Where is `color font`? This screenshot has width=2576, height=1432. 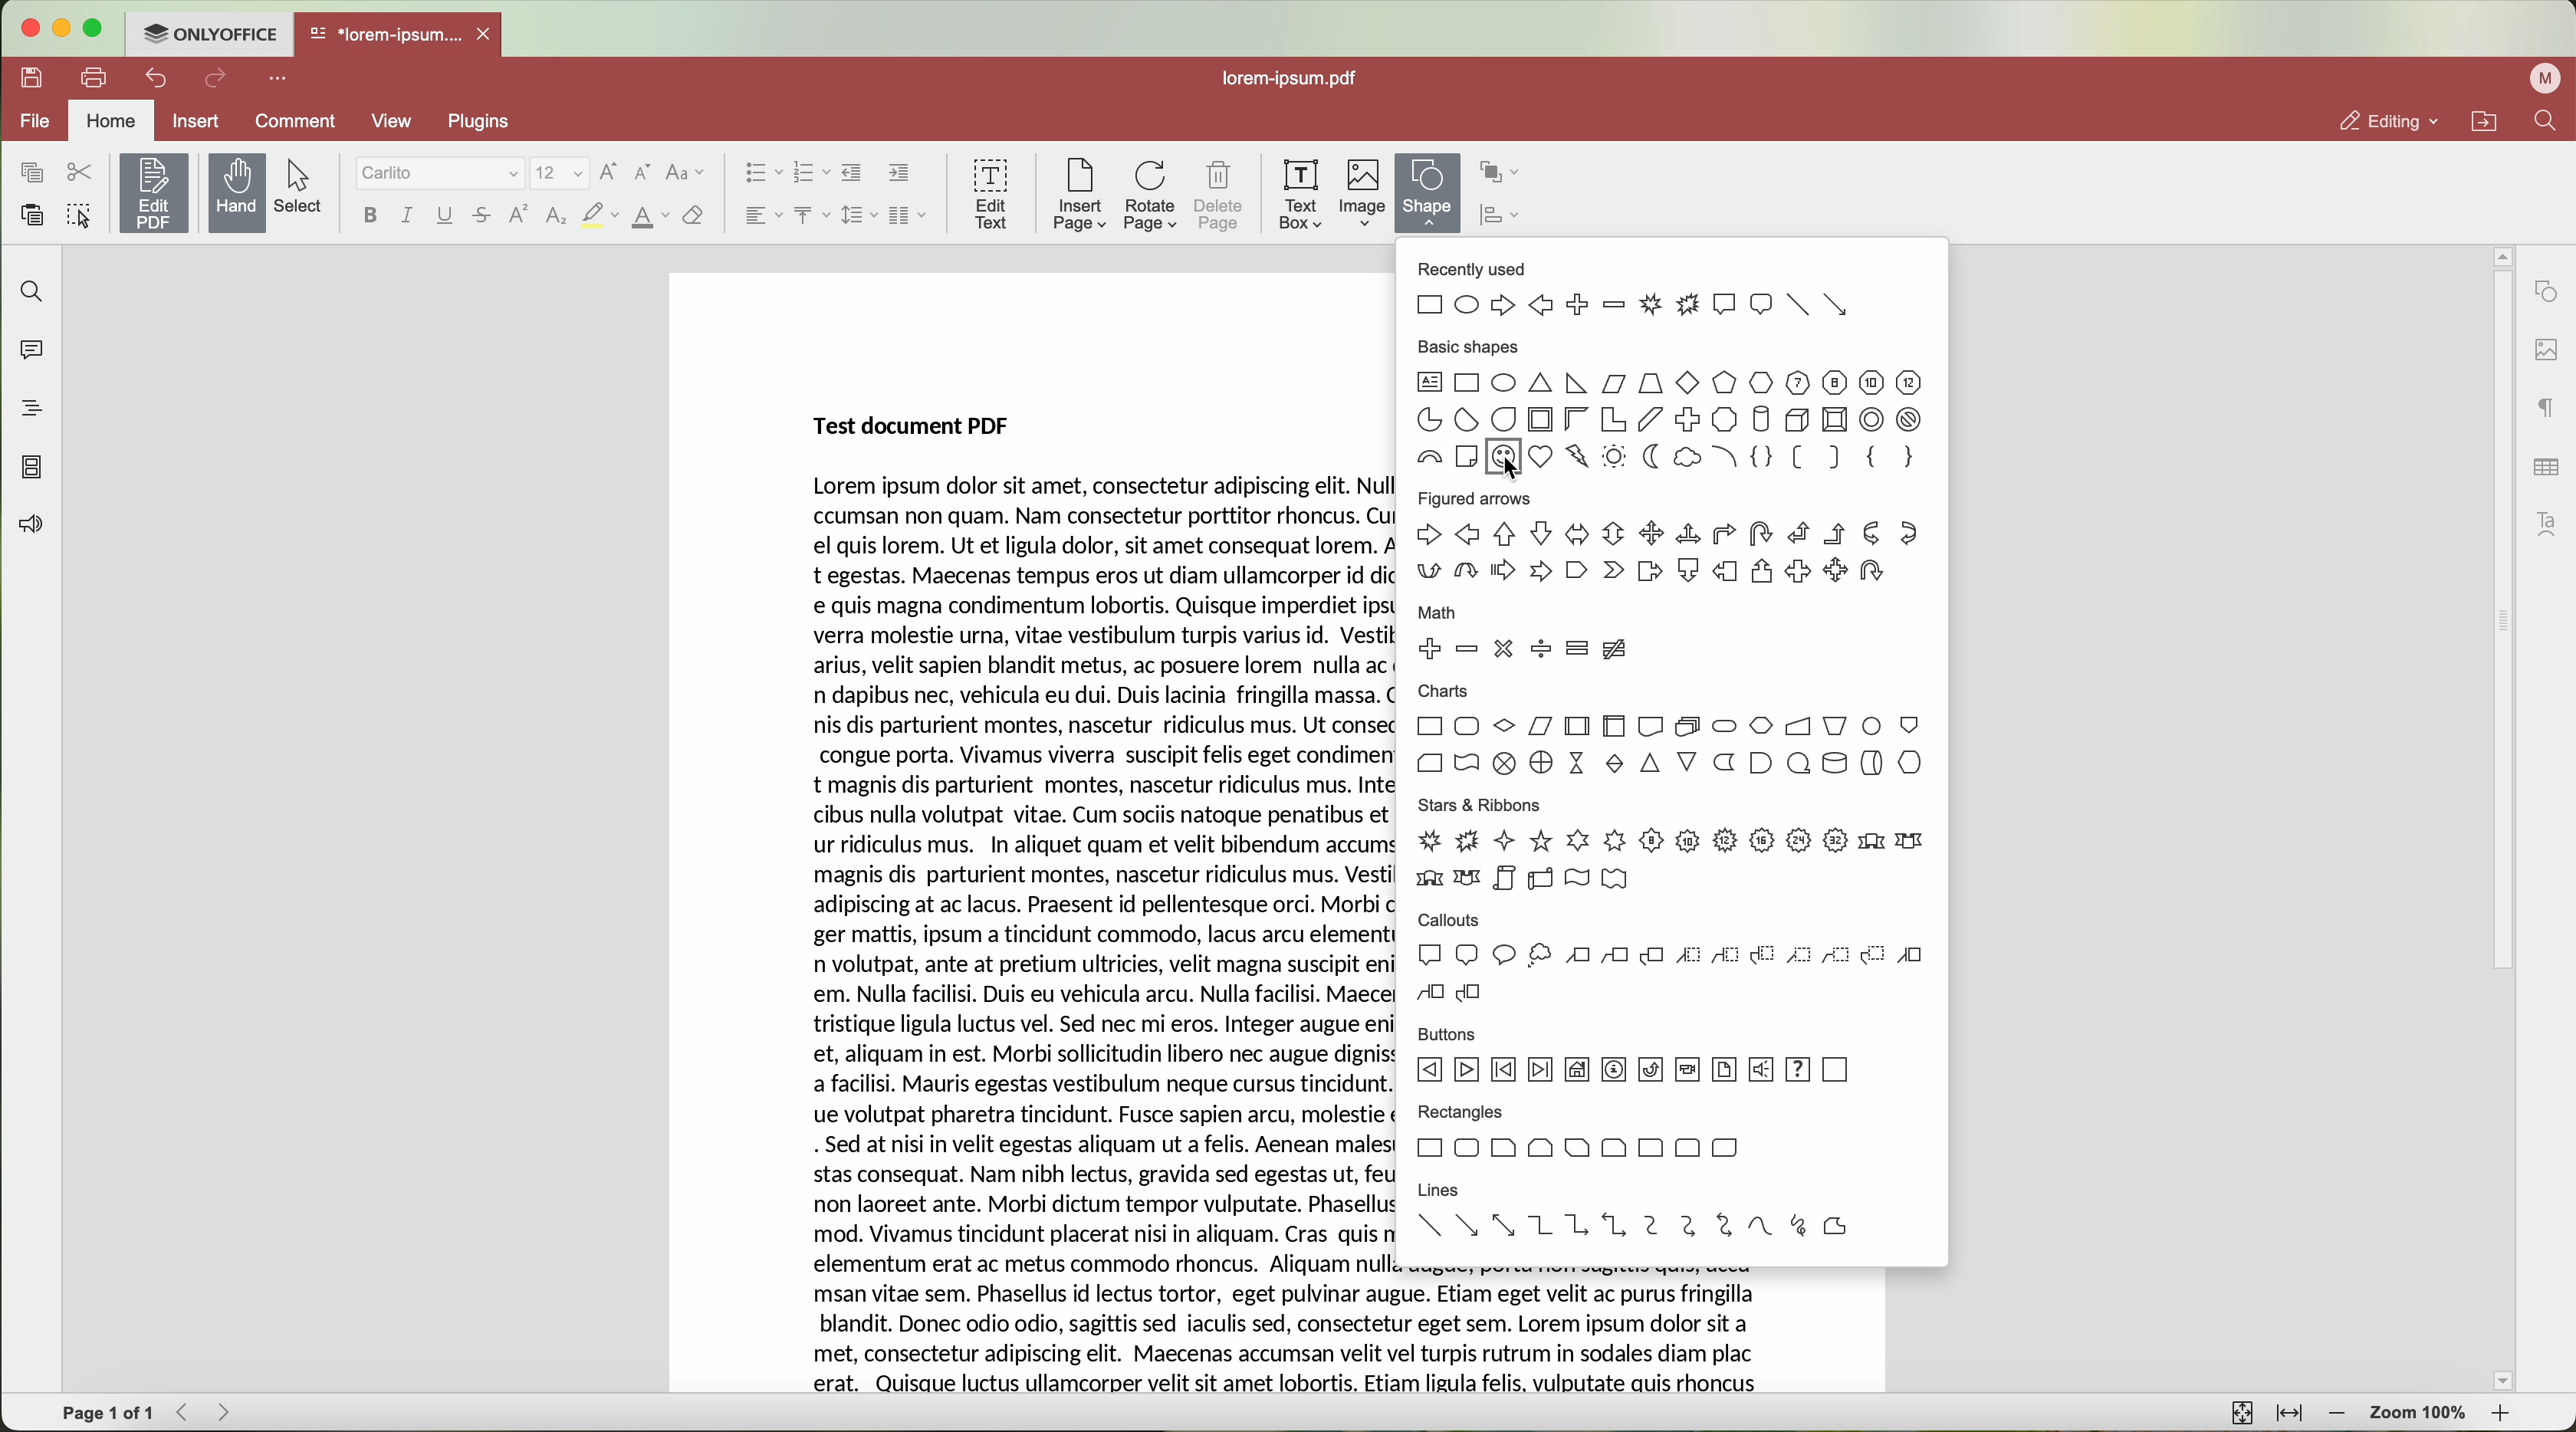 color font is located at coordinates (650, 217).